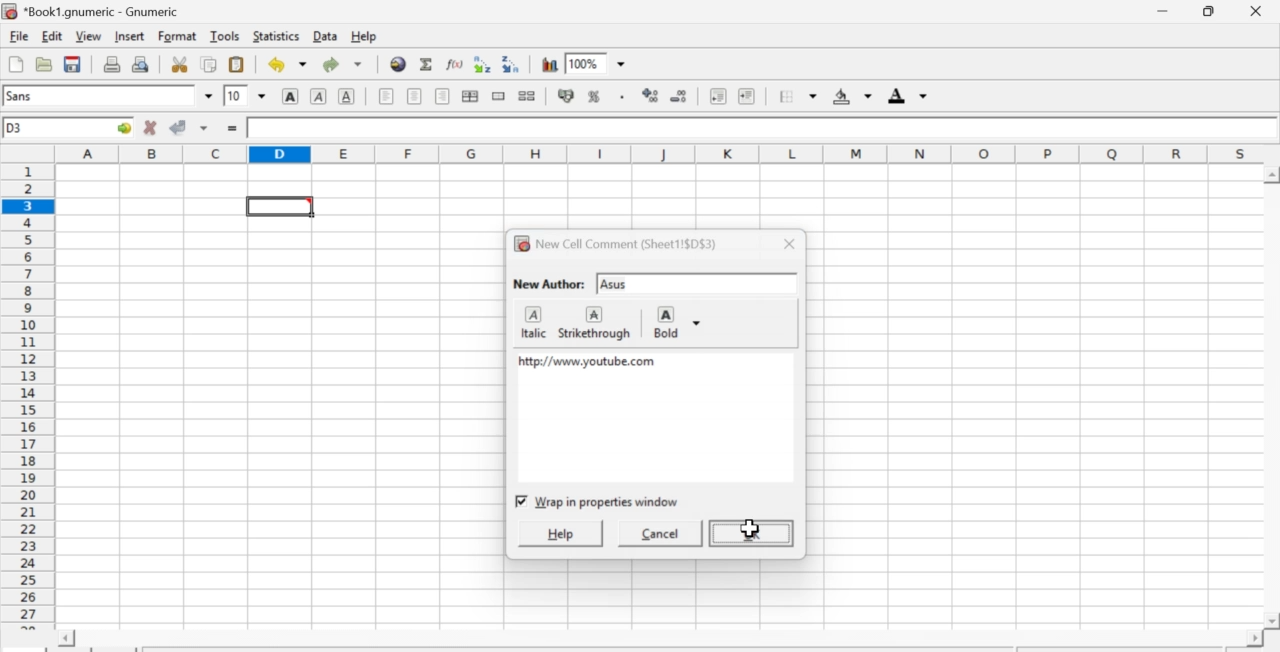 The image size is (1280, 652). Describe the element at coordinates (717, 96) in the screenshot. I see `Decrease indent` at that location.